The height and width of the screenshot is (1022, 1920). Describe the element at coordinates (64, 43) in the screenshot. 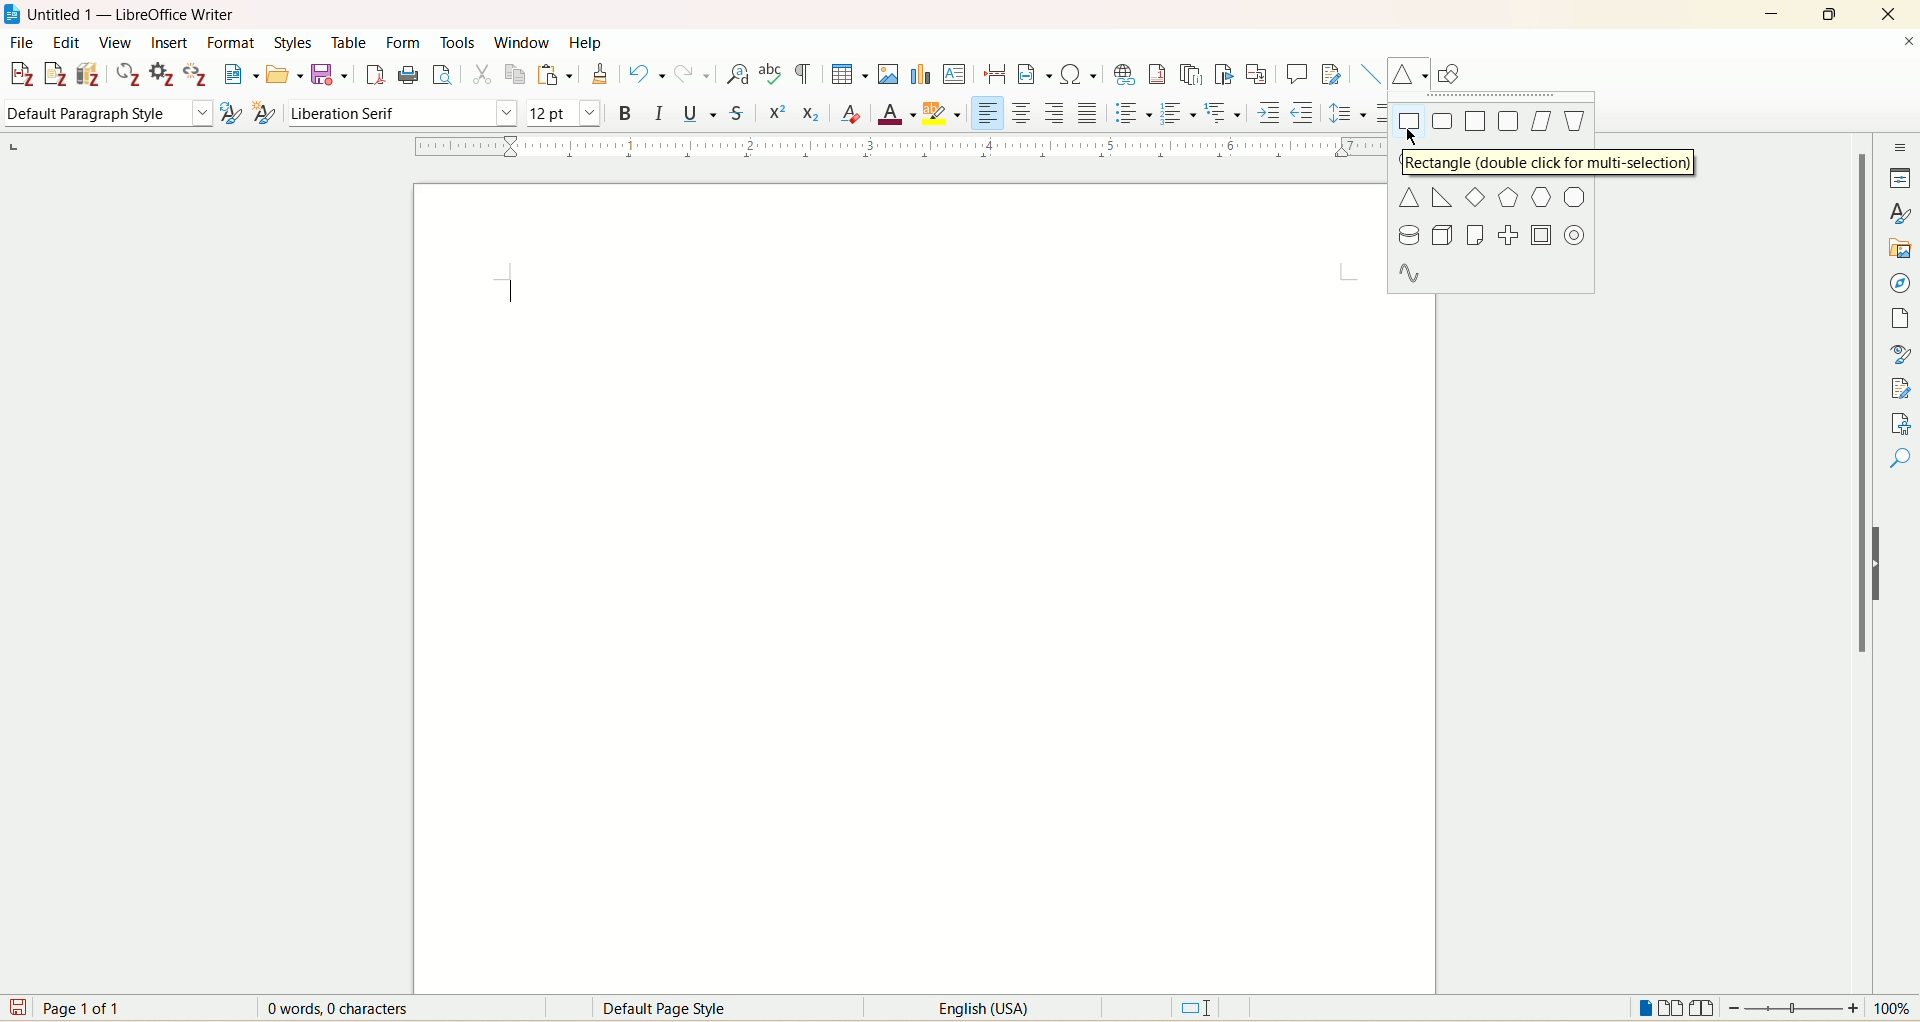

I see `edit` at that location.